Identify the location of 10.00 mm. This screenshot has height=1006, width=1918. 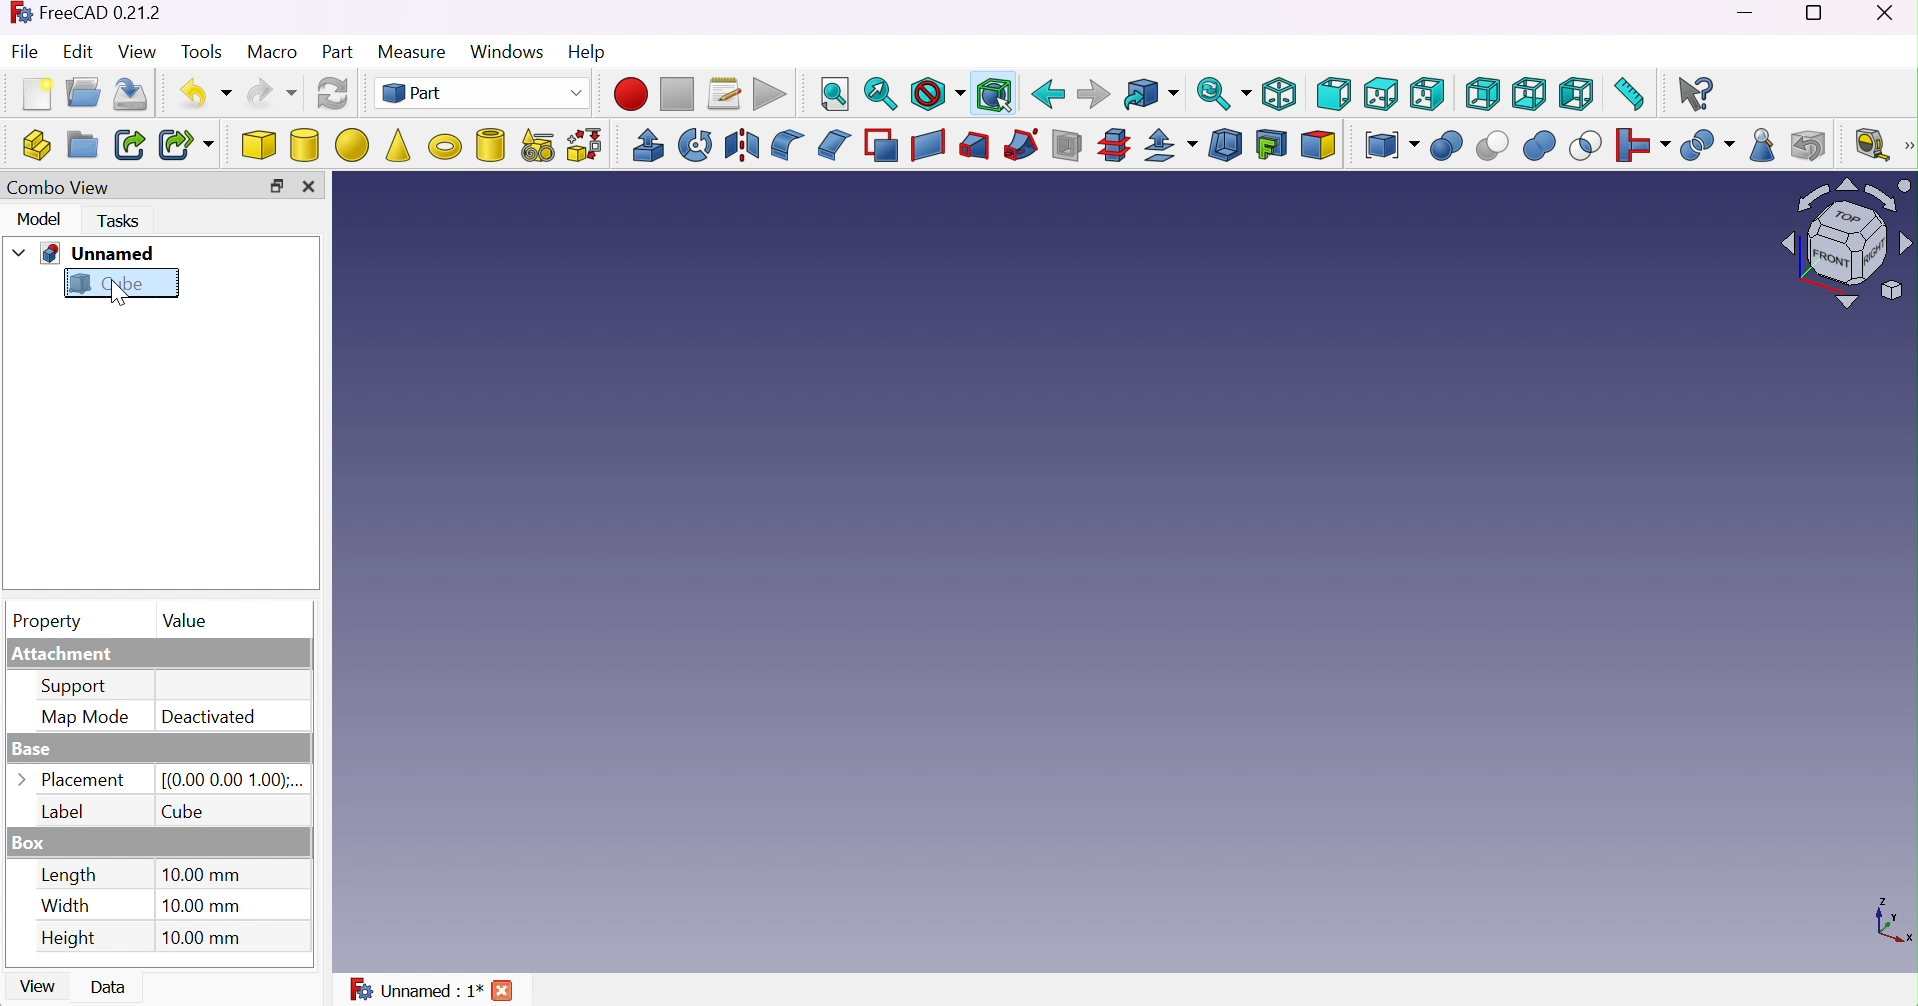
(208, 939).